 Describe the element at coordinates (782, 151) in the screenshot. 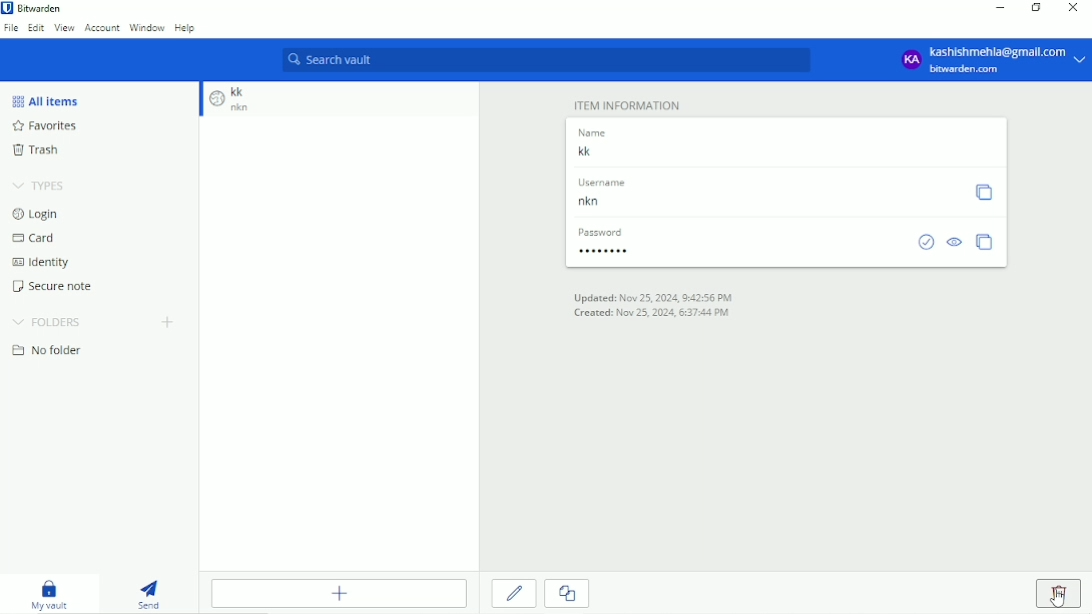

I see `Name` at that location.